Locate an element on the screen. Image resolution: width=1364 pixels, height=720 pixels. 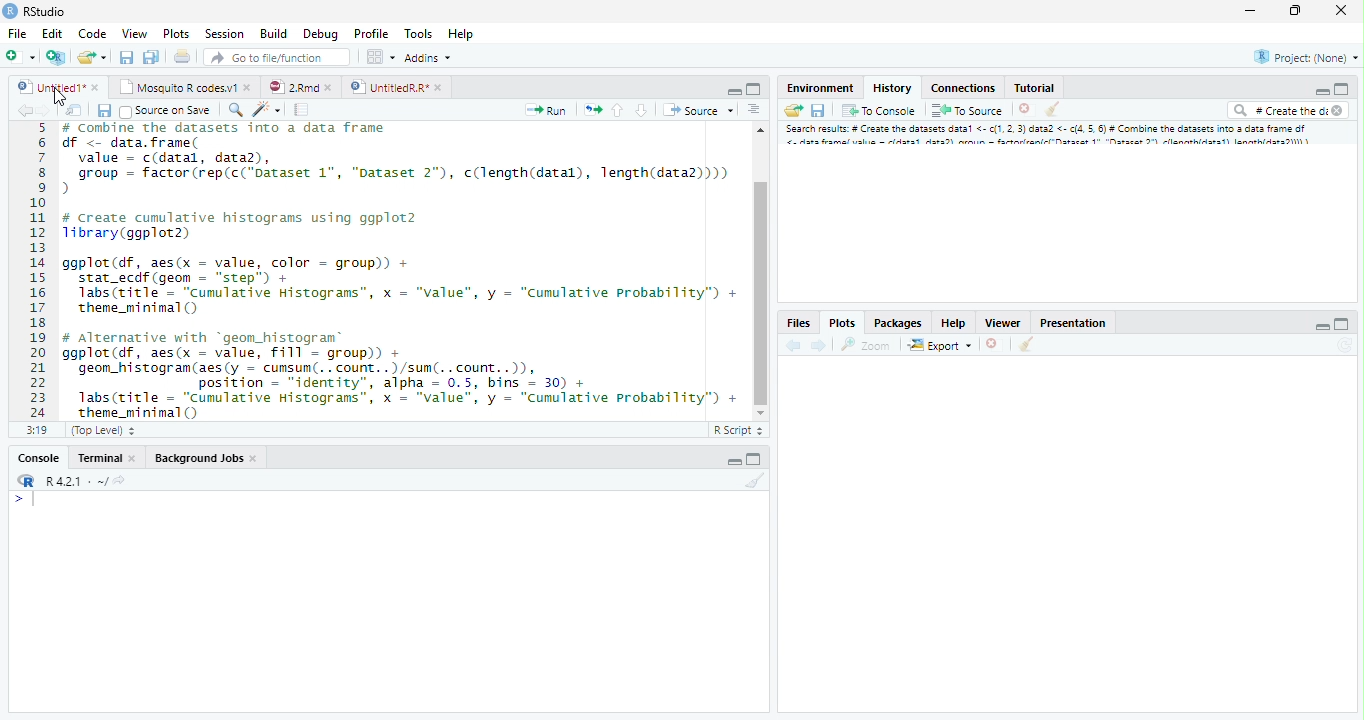
Source is located at coordinates (698, 112).